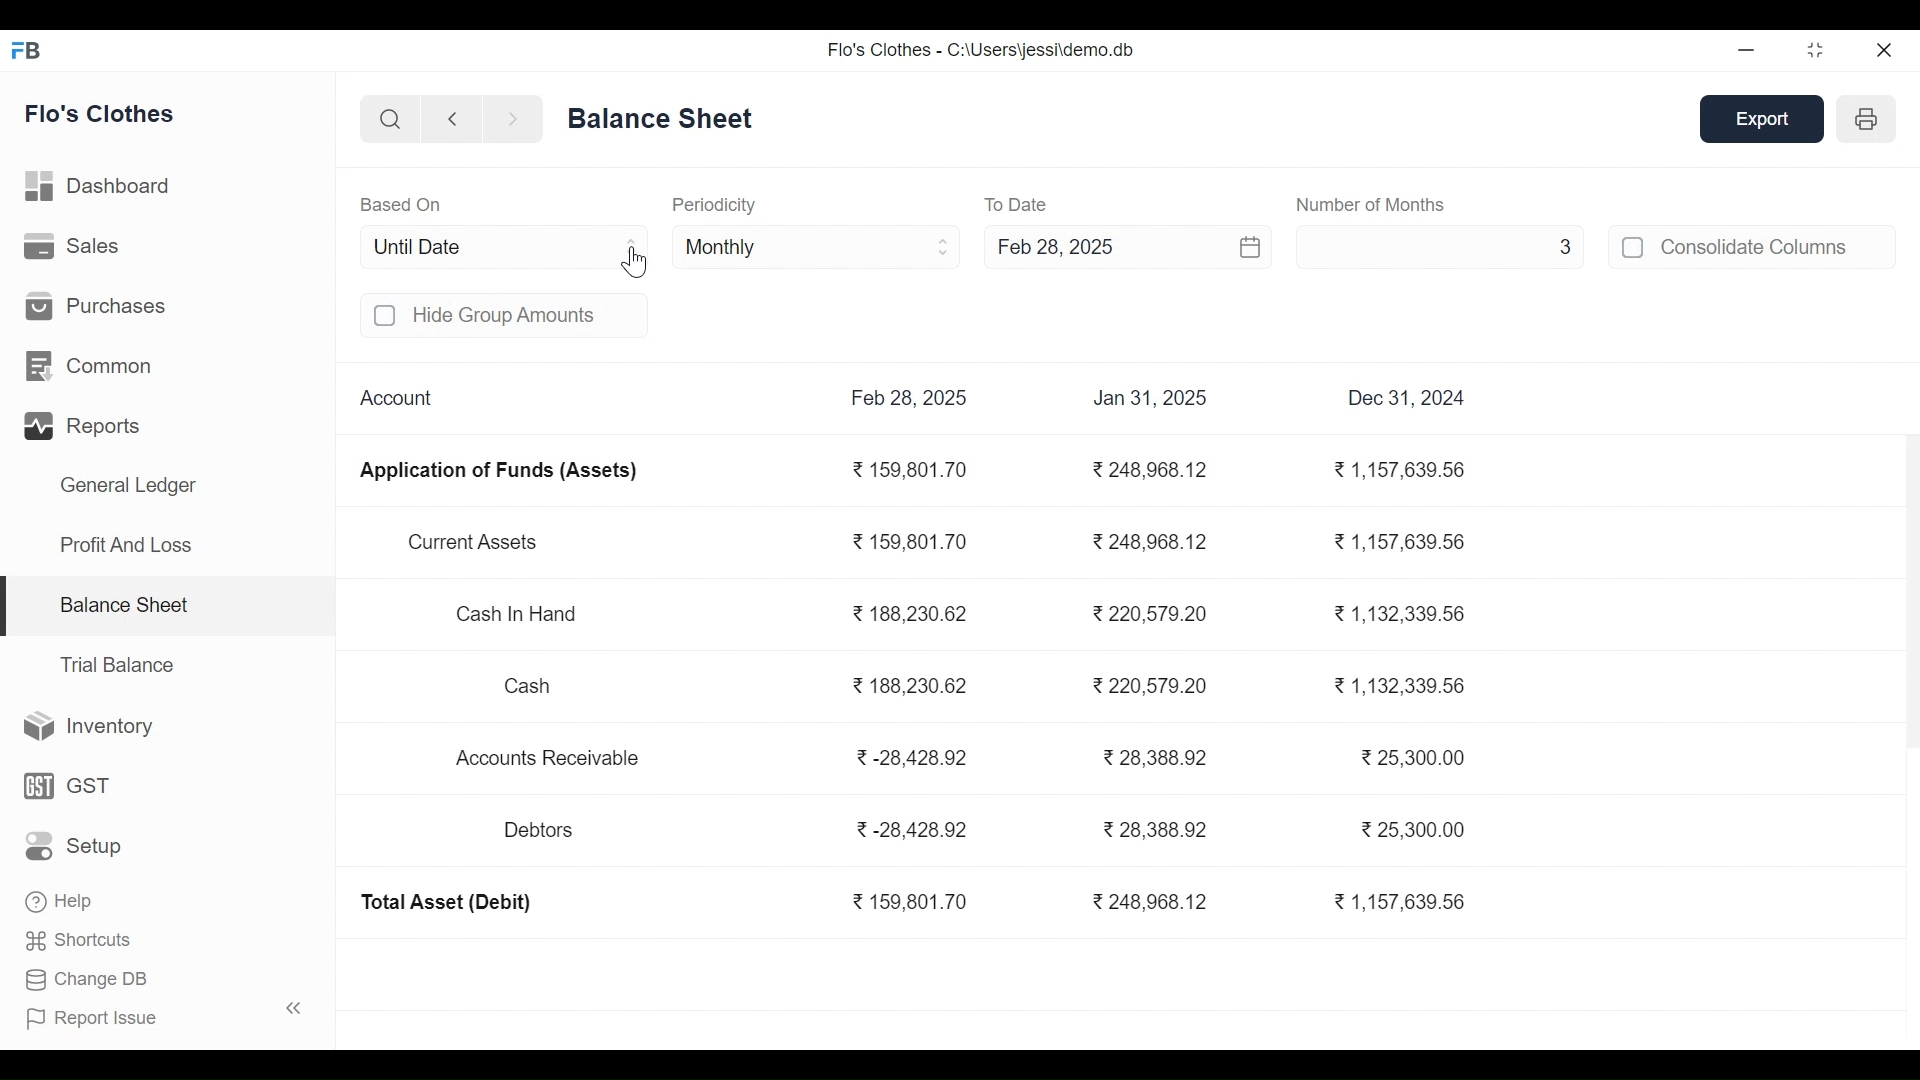 This screenshot has height=1080, width=1920. Describe the element at coordinates (638, 263) in the screenshot. I see `cursor` at that location.